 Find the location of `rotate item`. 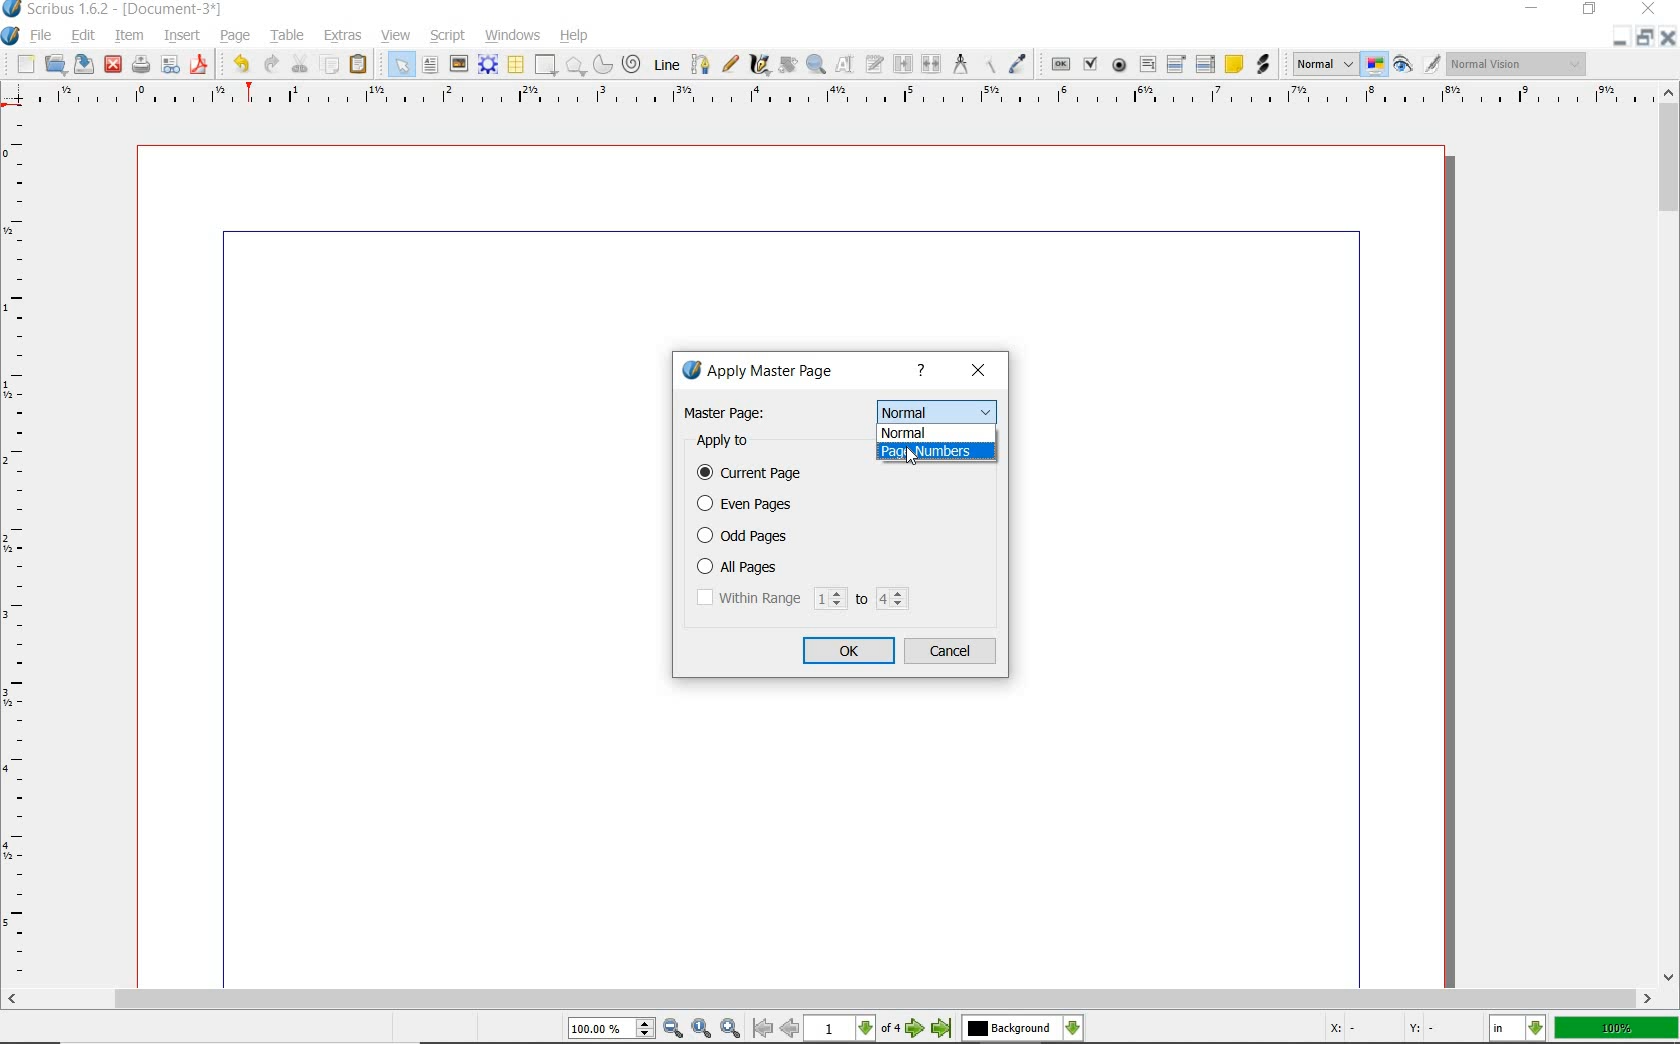

rotate item is located at coordinates (786, 64).